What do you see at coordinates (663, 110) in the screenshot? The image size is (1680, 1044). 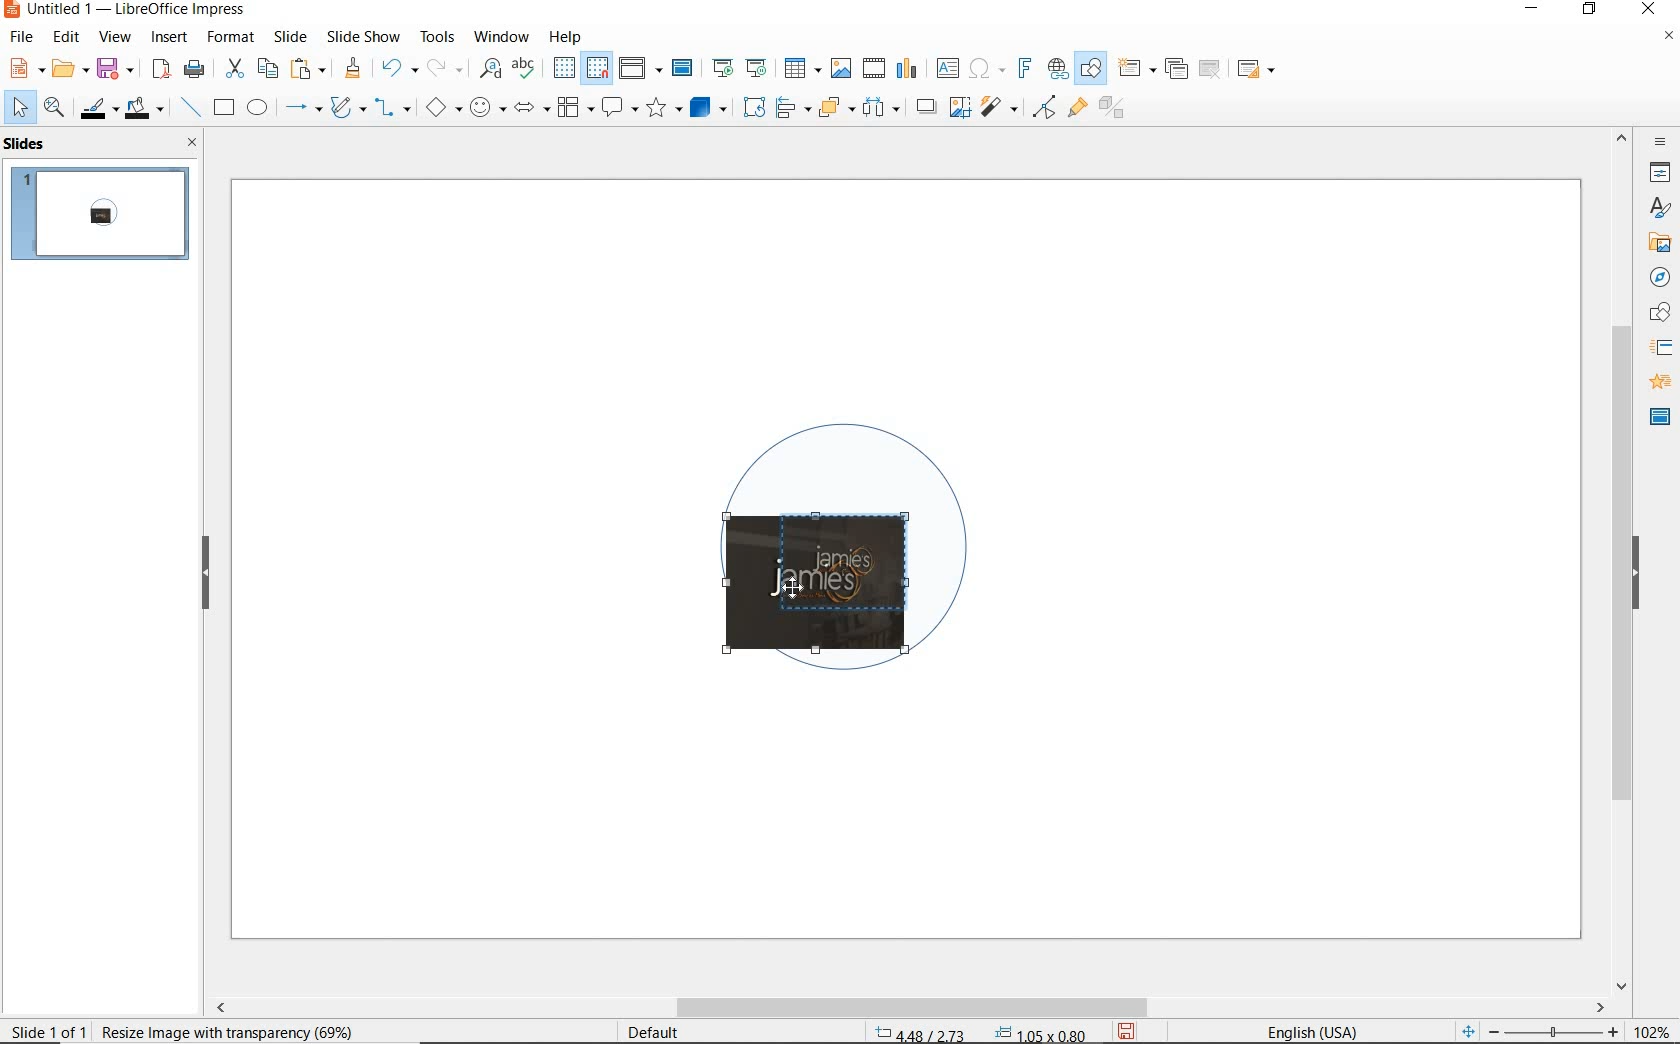 I see `stars and banners` at bounding box center [663, 110].